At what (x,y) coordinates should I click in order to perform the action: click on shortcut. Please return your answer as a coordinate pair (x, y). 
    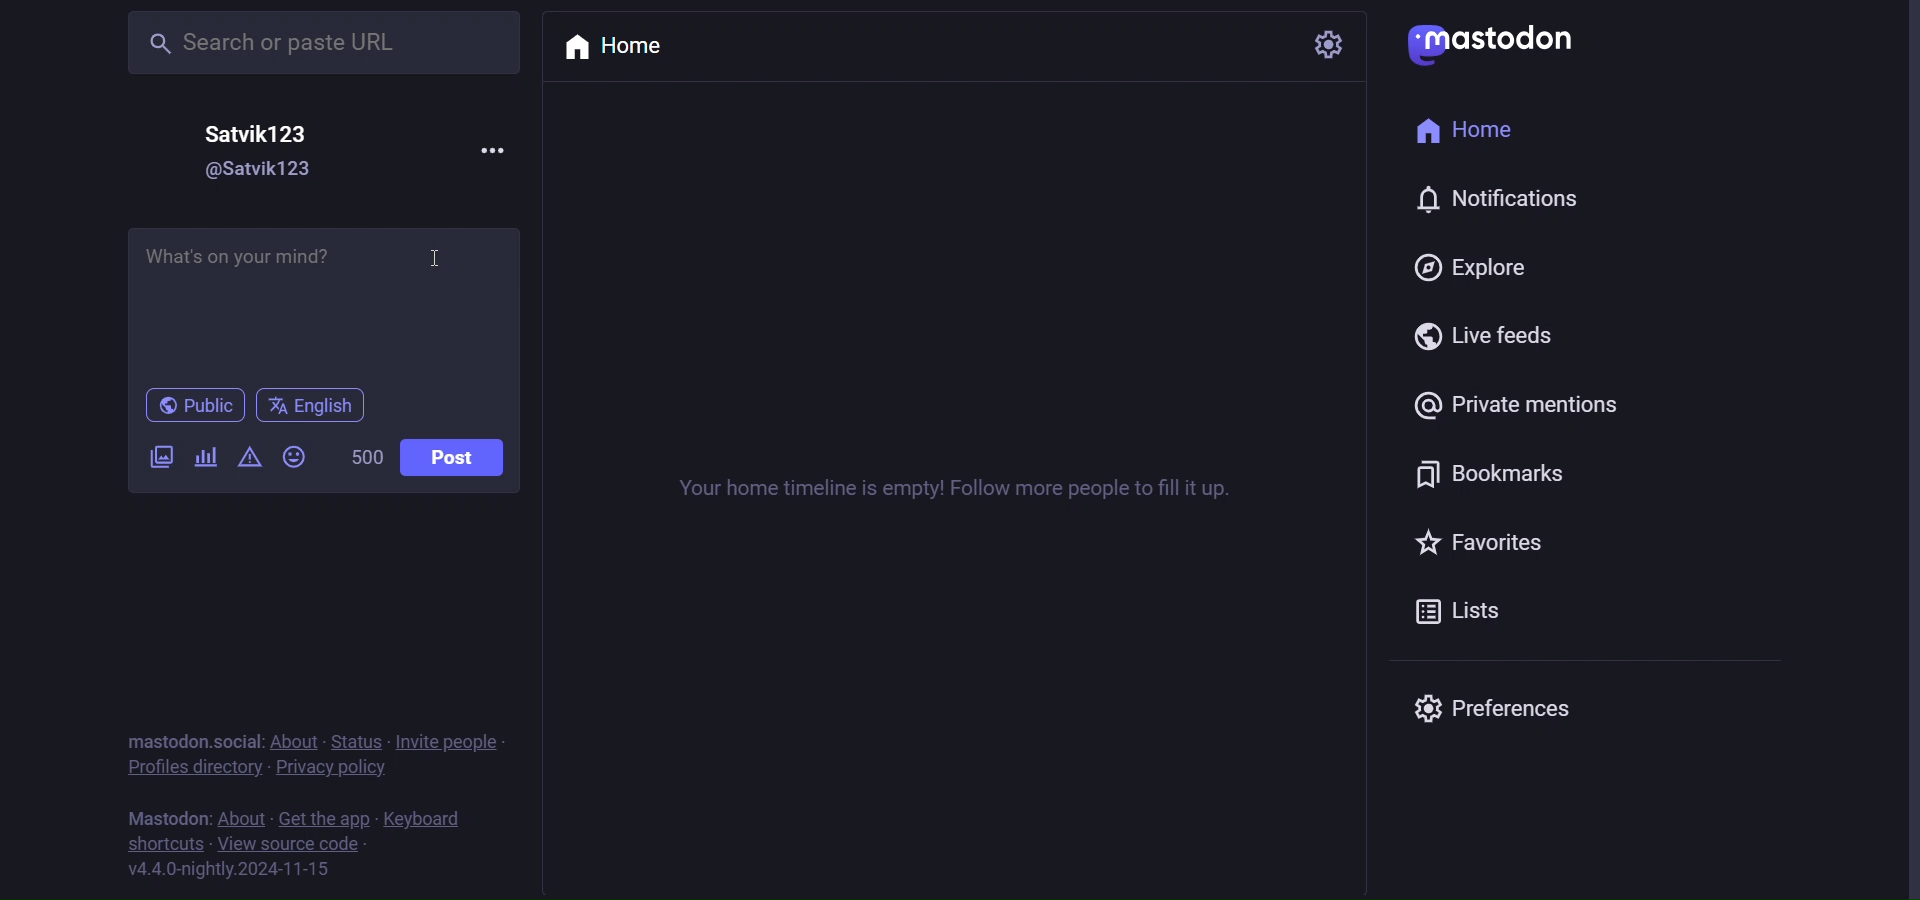
    Looking at the image, I should click on (165, 846).